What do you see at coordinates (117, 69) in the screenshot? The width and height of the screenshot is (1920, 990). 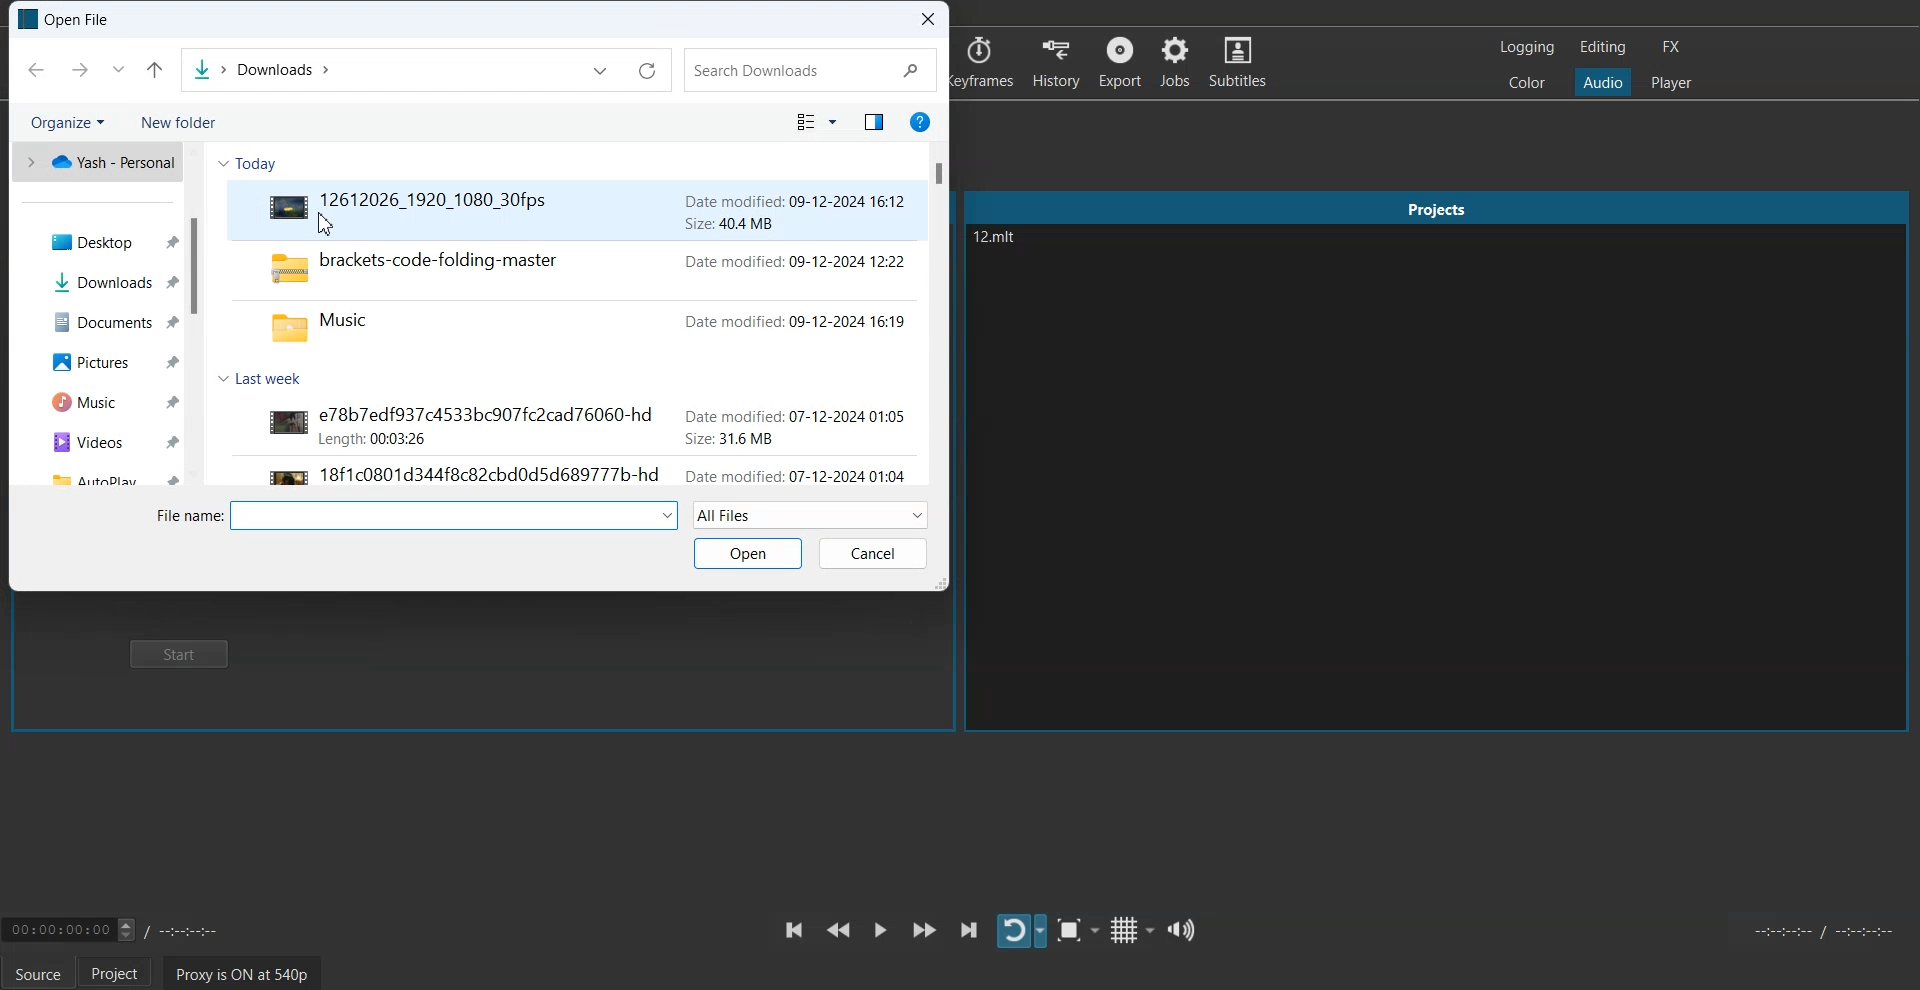 I see `Recent file` at bounding box center [117, 69].